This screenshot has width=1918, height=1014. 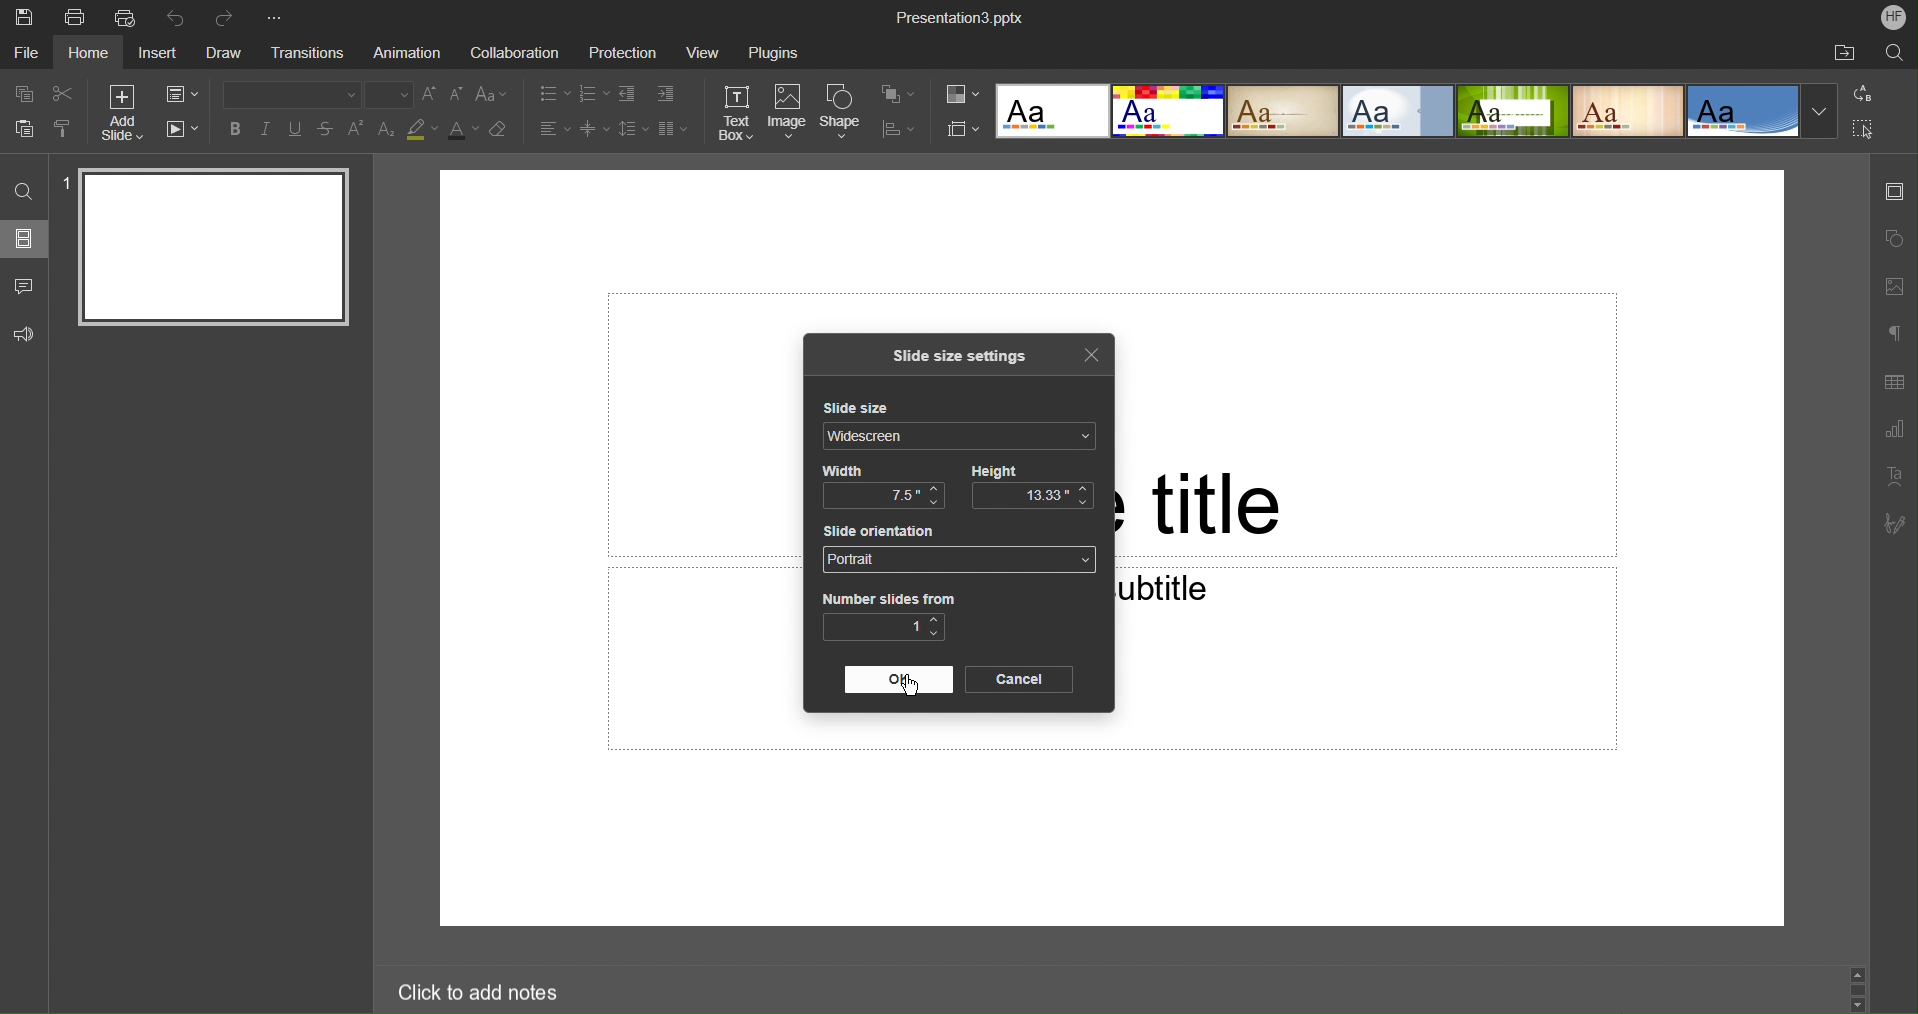 What do you see at coordinates (1894, 382) in the screenshot?
I see `Table` at bounding box center [1894, 382].